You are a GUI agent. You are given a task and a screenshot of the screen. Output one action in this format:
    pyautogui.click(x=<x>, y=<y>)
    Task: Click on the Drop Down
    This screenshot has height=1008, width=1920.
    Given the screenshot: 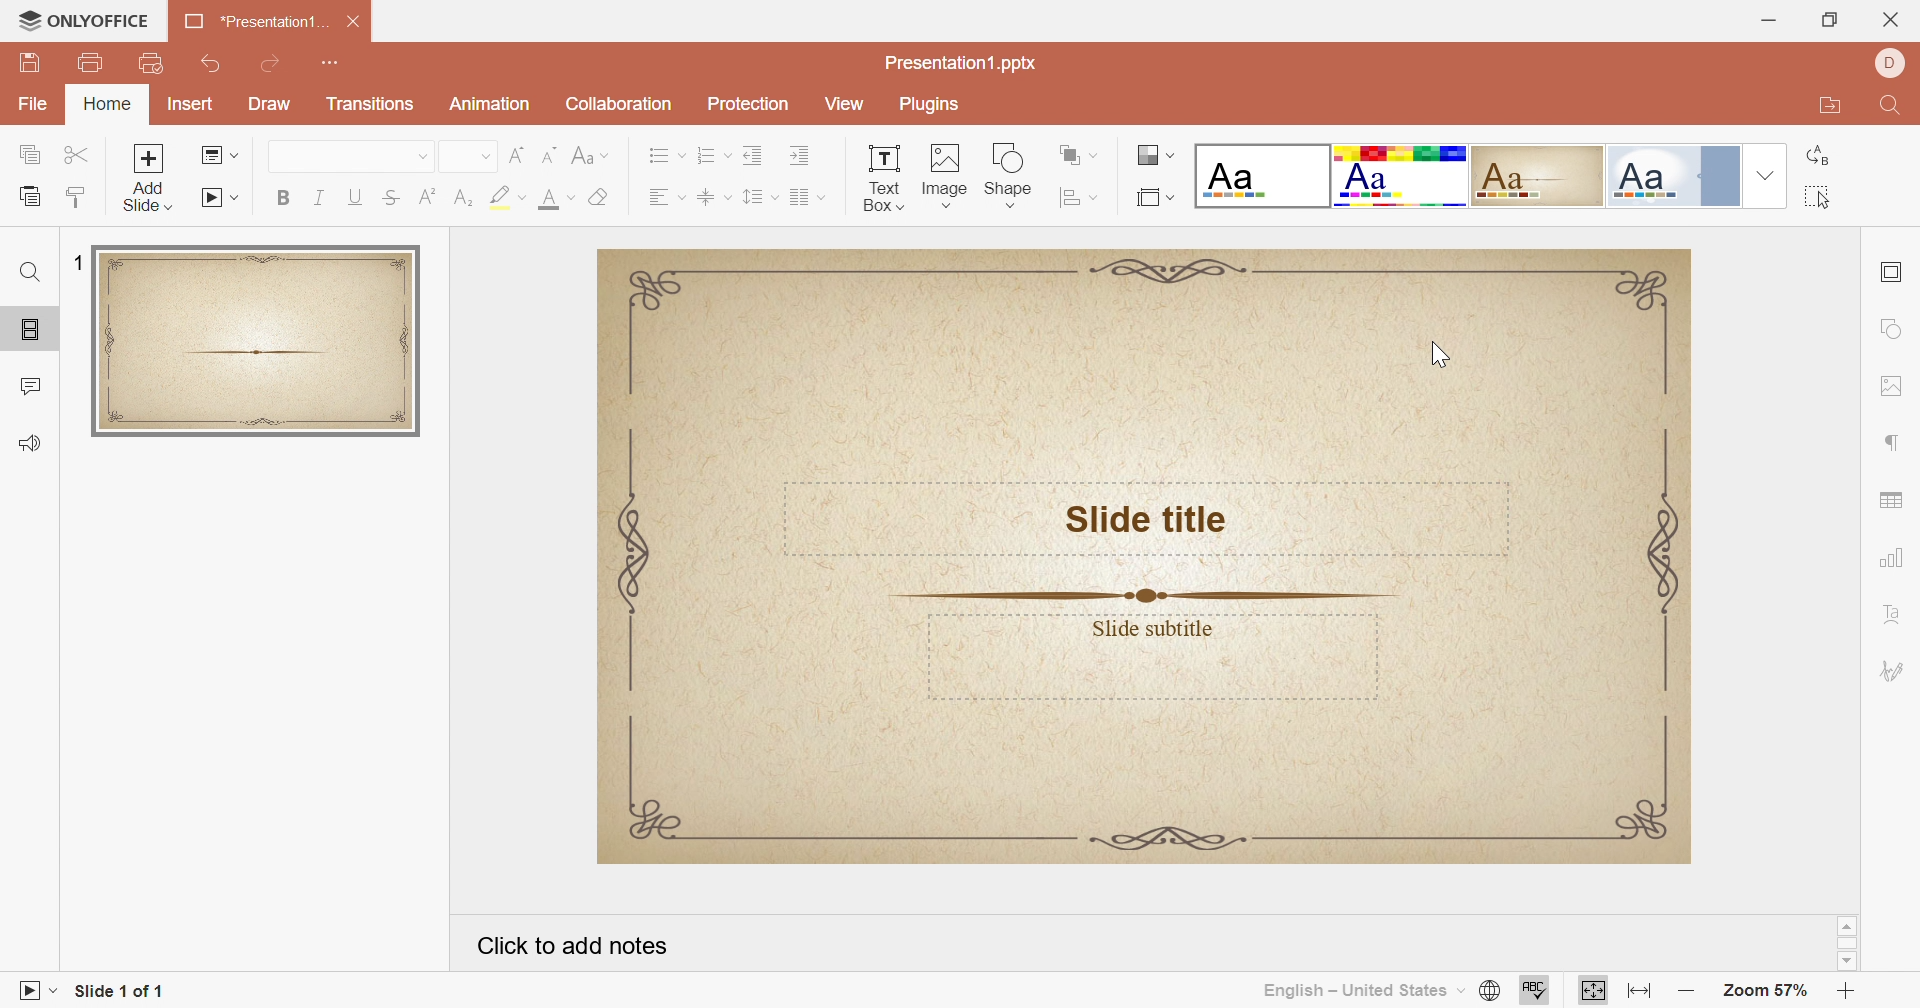 What is the action you would take?
    pyautogui.click(x=520, y=197)
    